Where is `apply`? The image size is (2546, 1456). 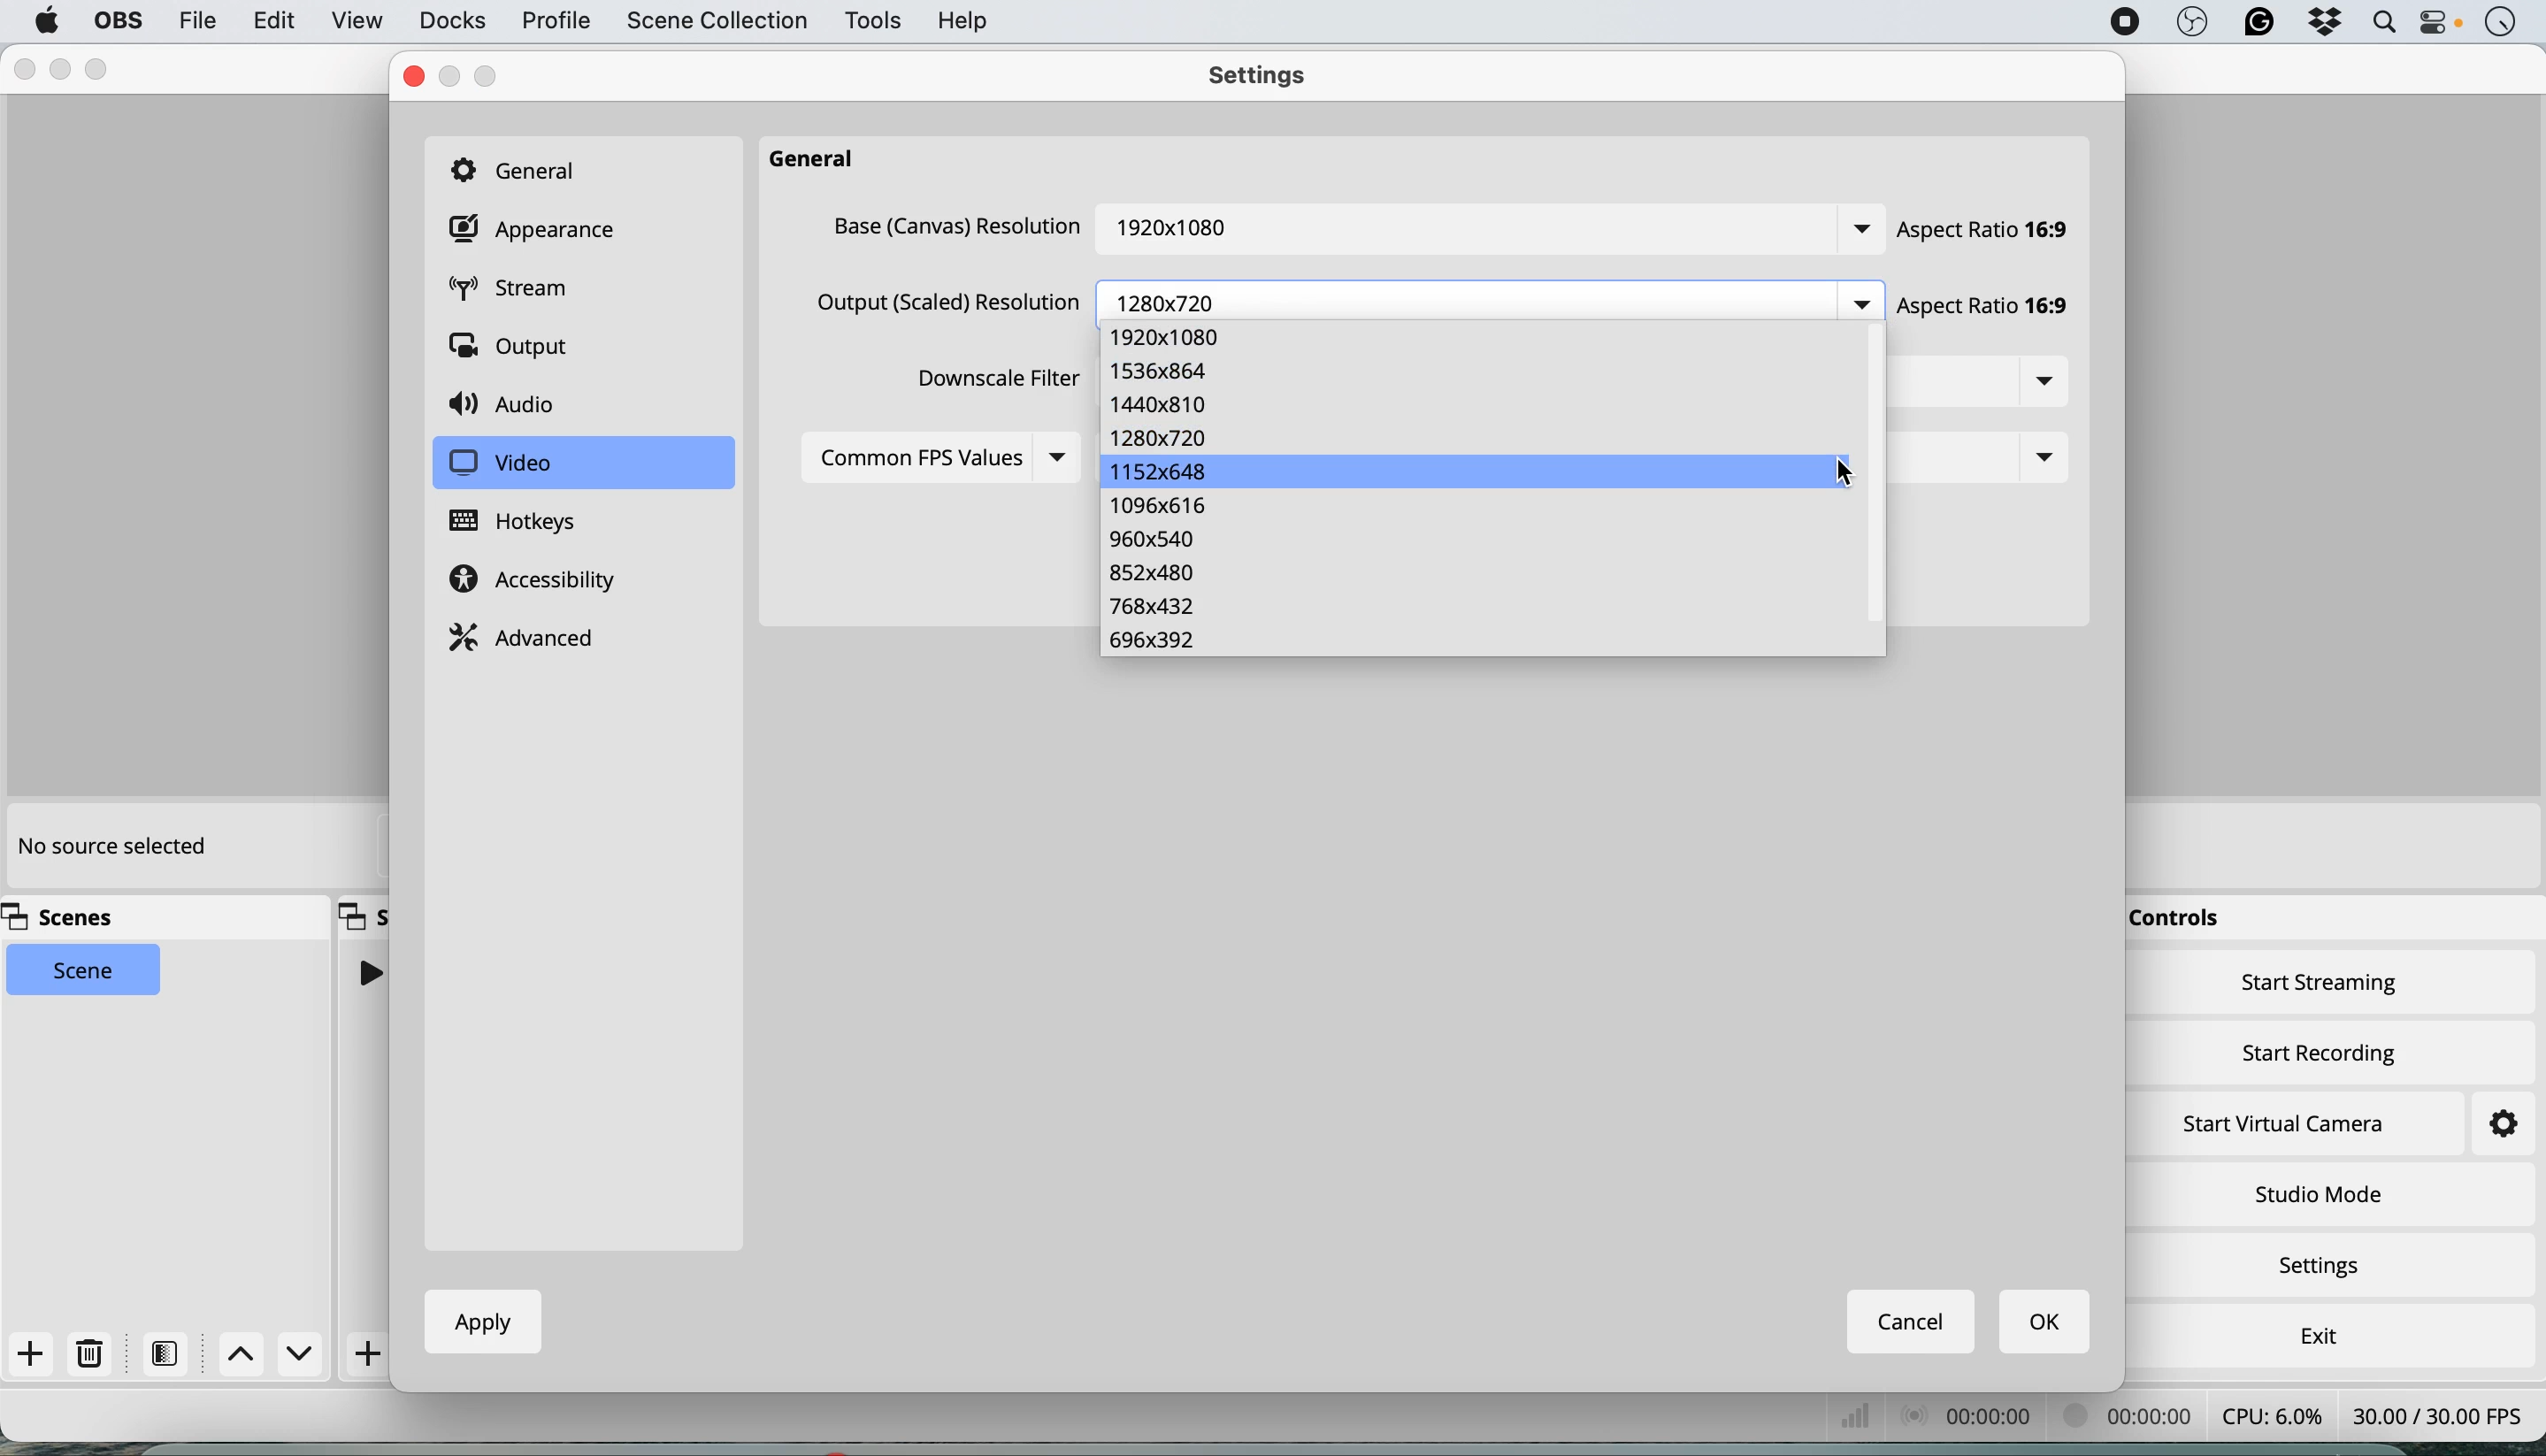
apply is located at coordinates (475, 1321).